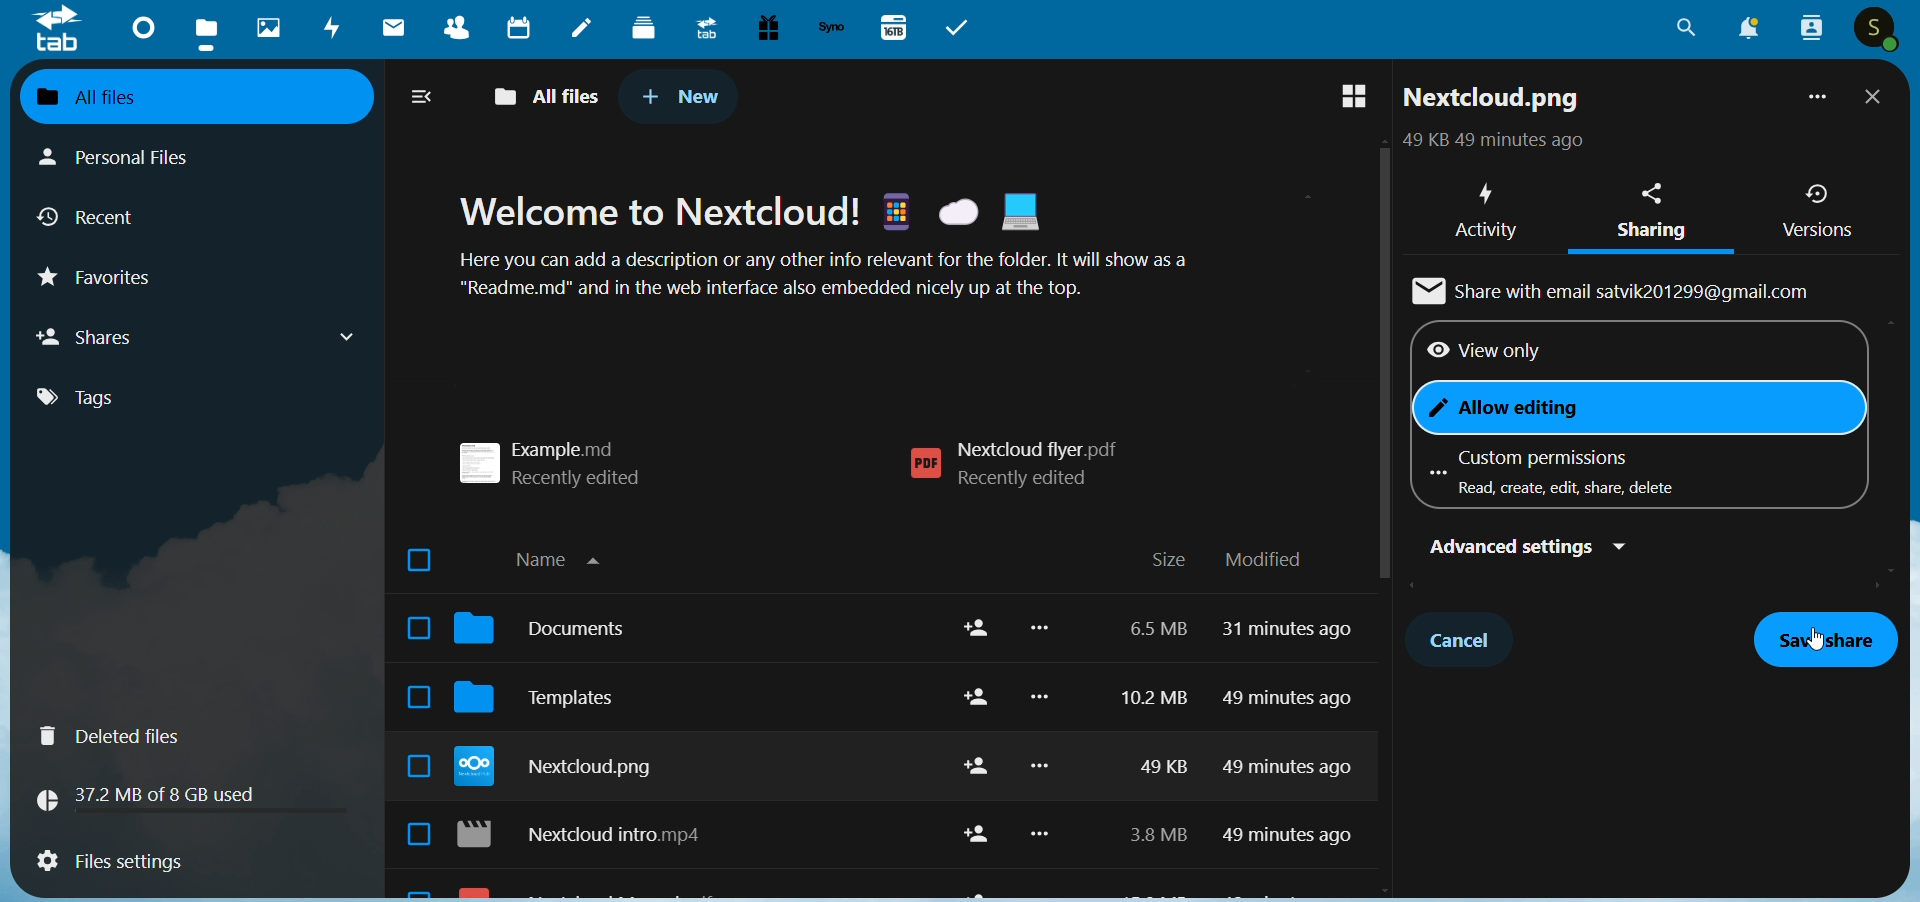 This screenshot has width=1920, height=902. I want to click on collapse/expand, so click(424, 99).